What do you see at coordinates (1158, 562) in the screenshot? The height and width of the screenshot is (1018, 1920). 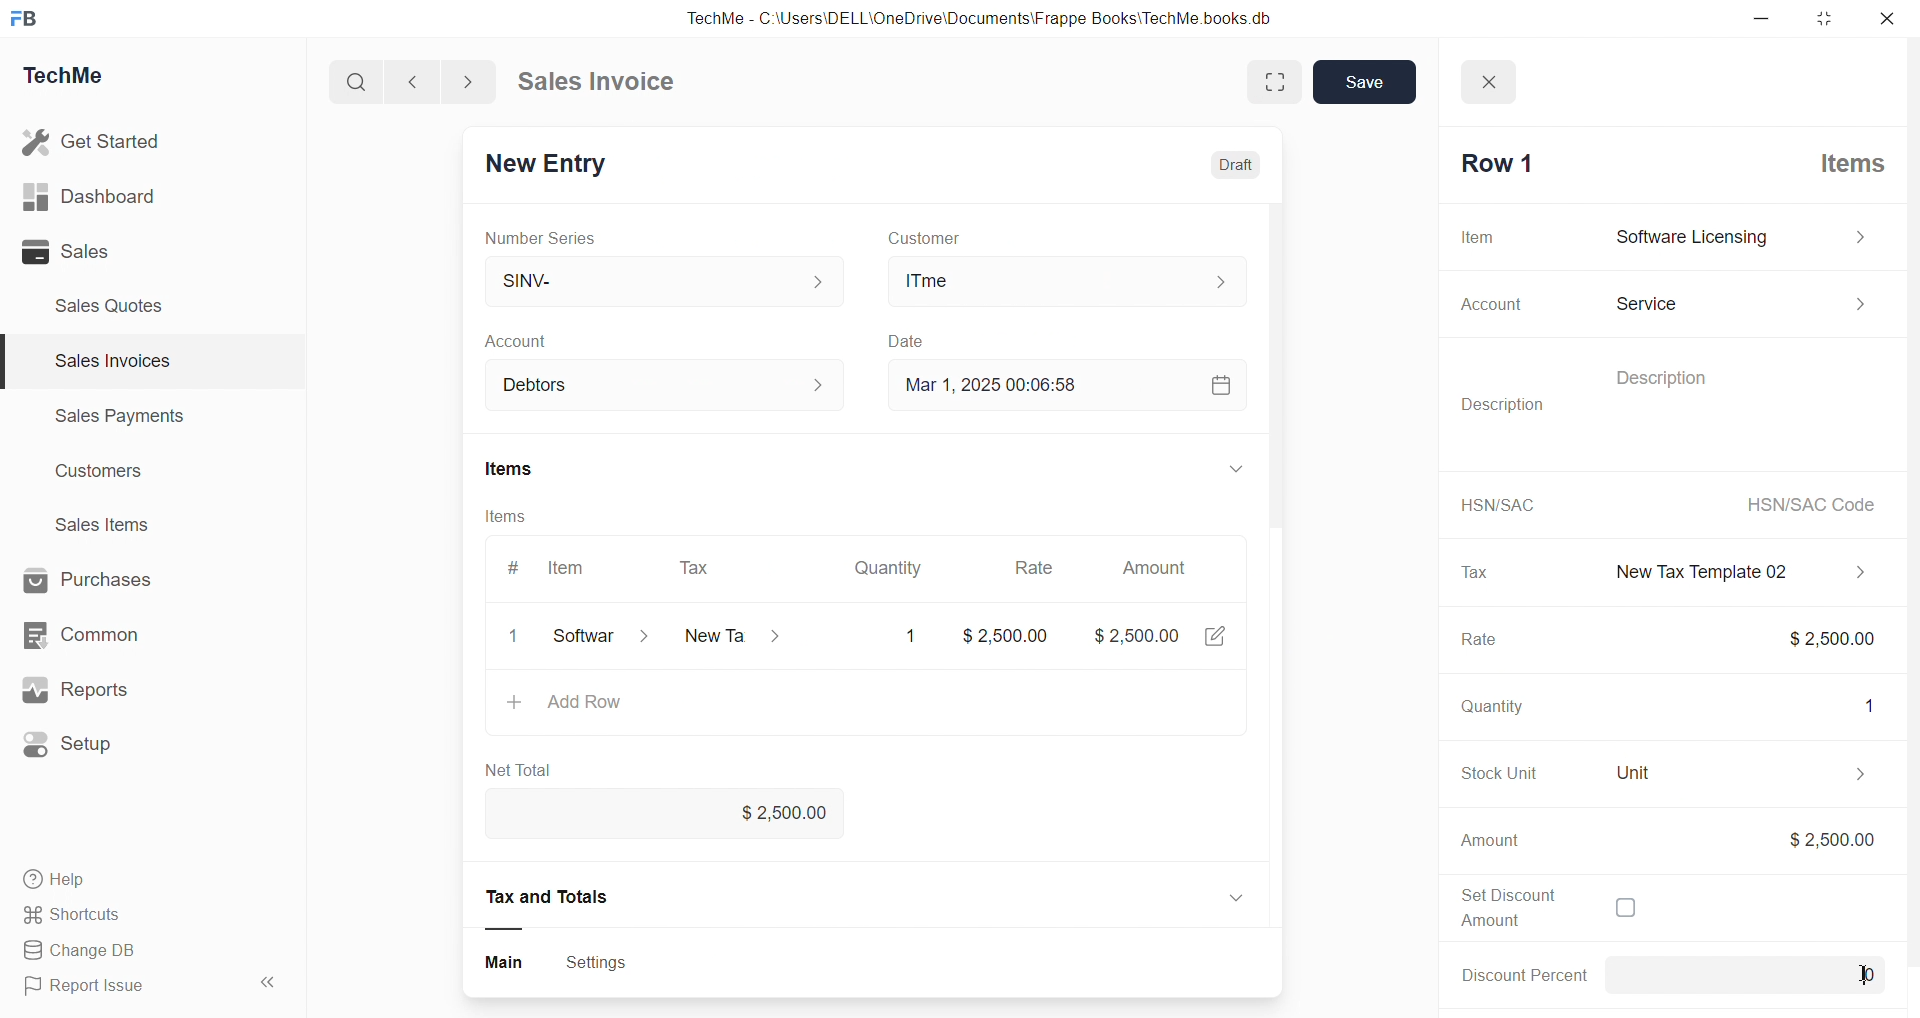 I see `Amount` at bounding box center [1158, 562].